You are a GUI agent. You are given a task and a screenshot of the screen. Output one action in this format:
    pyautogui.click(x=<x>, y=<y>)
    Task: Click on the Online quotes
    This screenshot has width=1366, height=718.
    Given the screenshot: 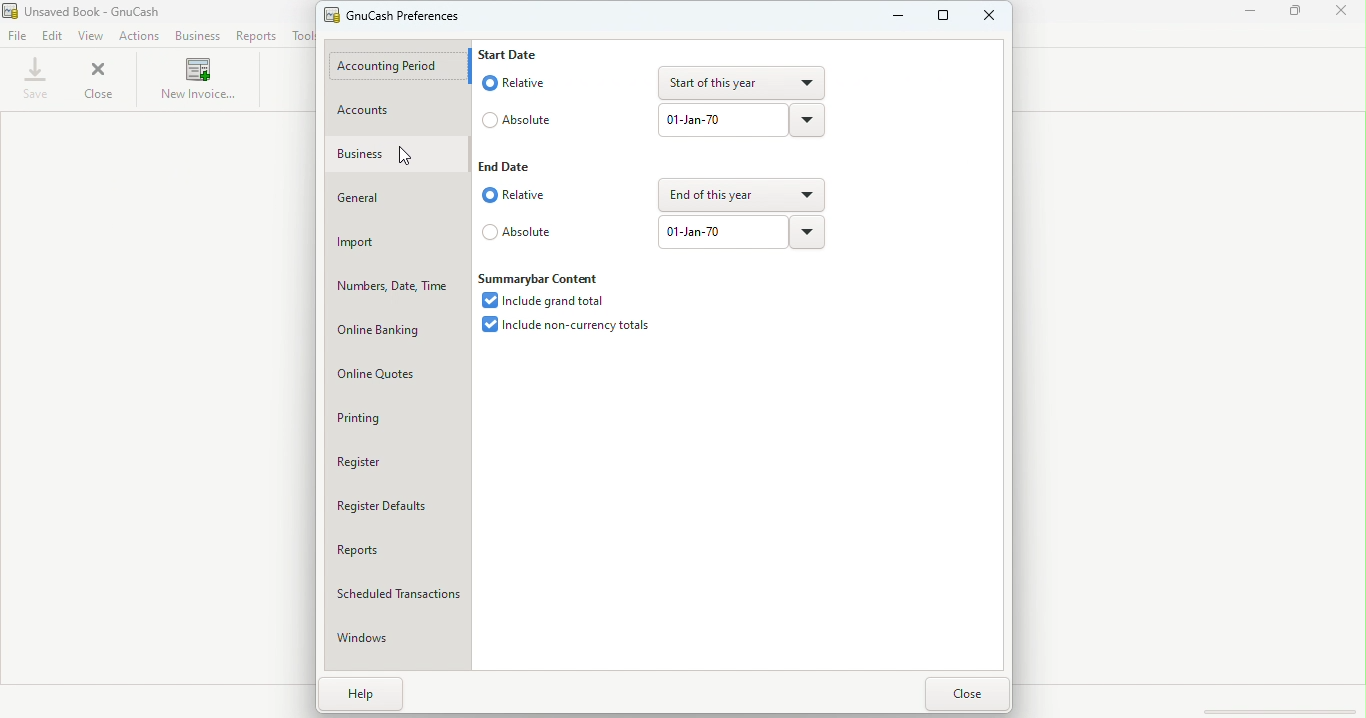 What is the action you would take?
    pyautogui.click(x=398, y=373)
    